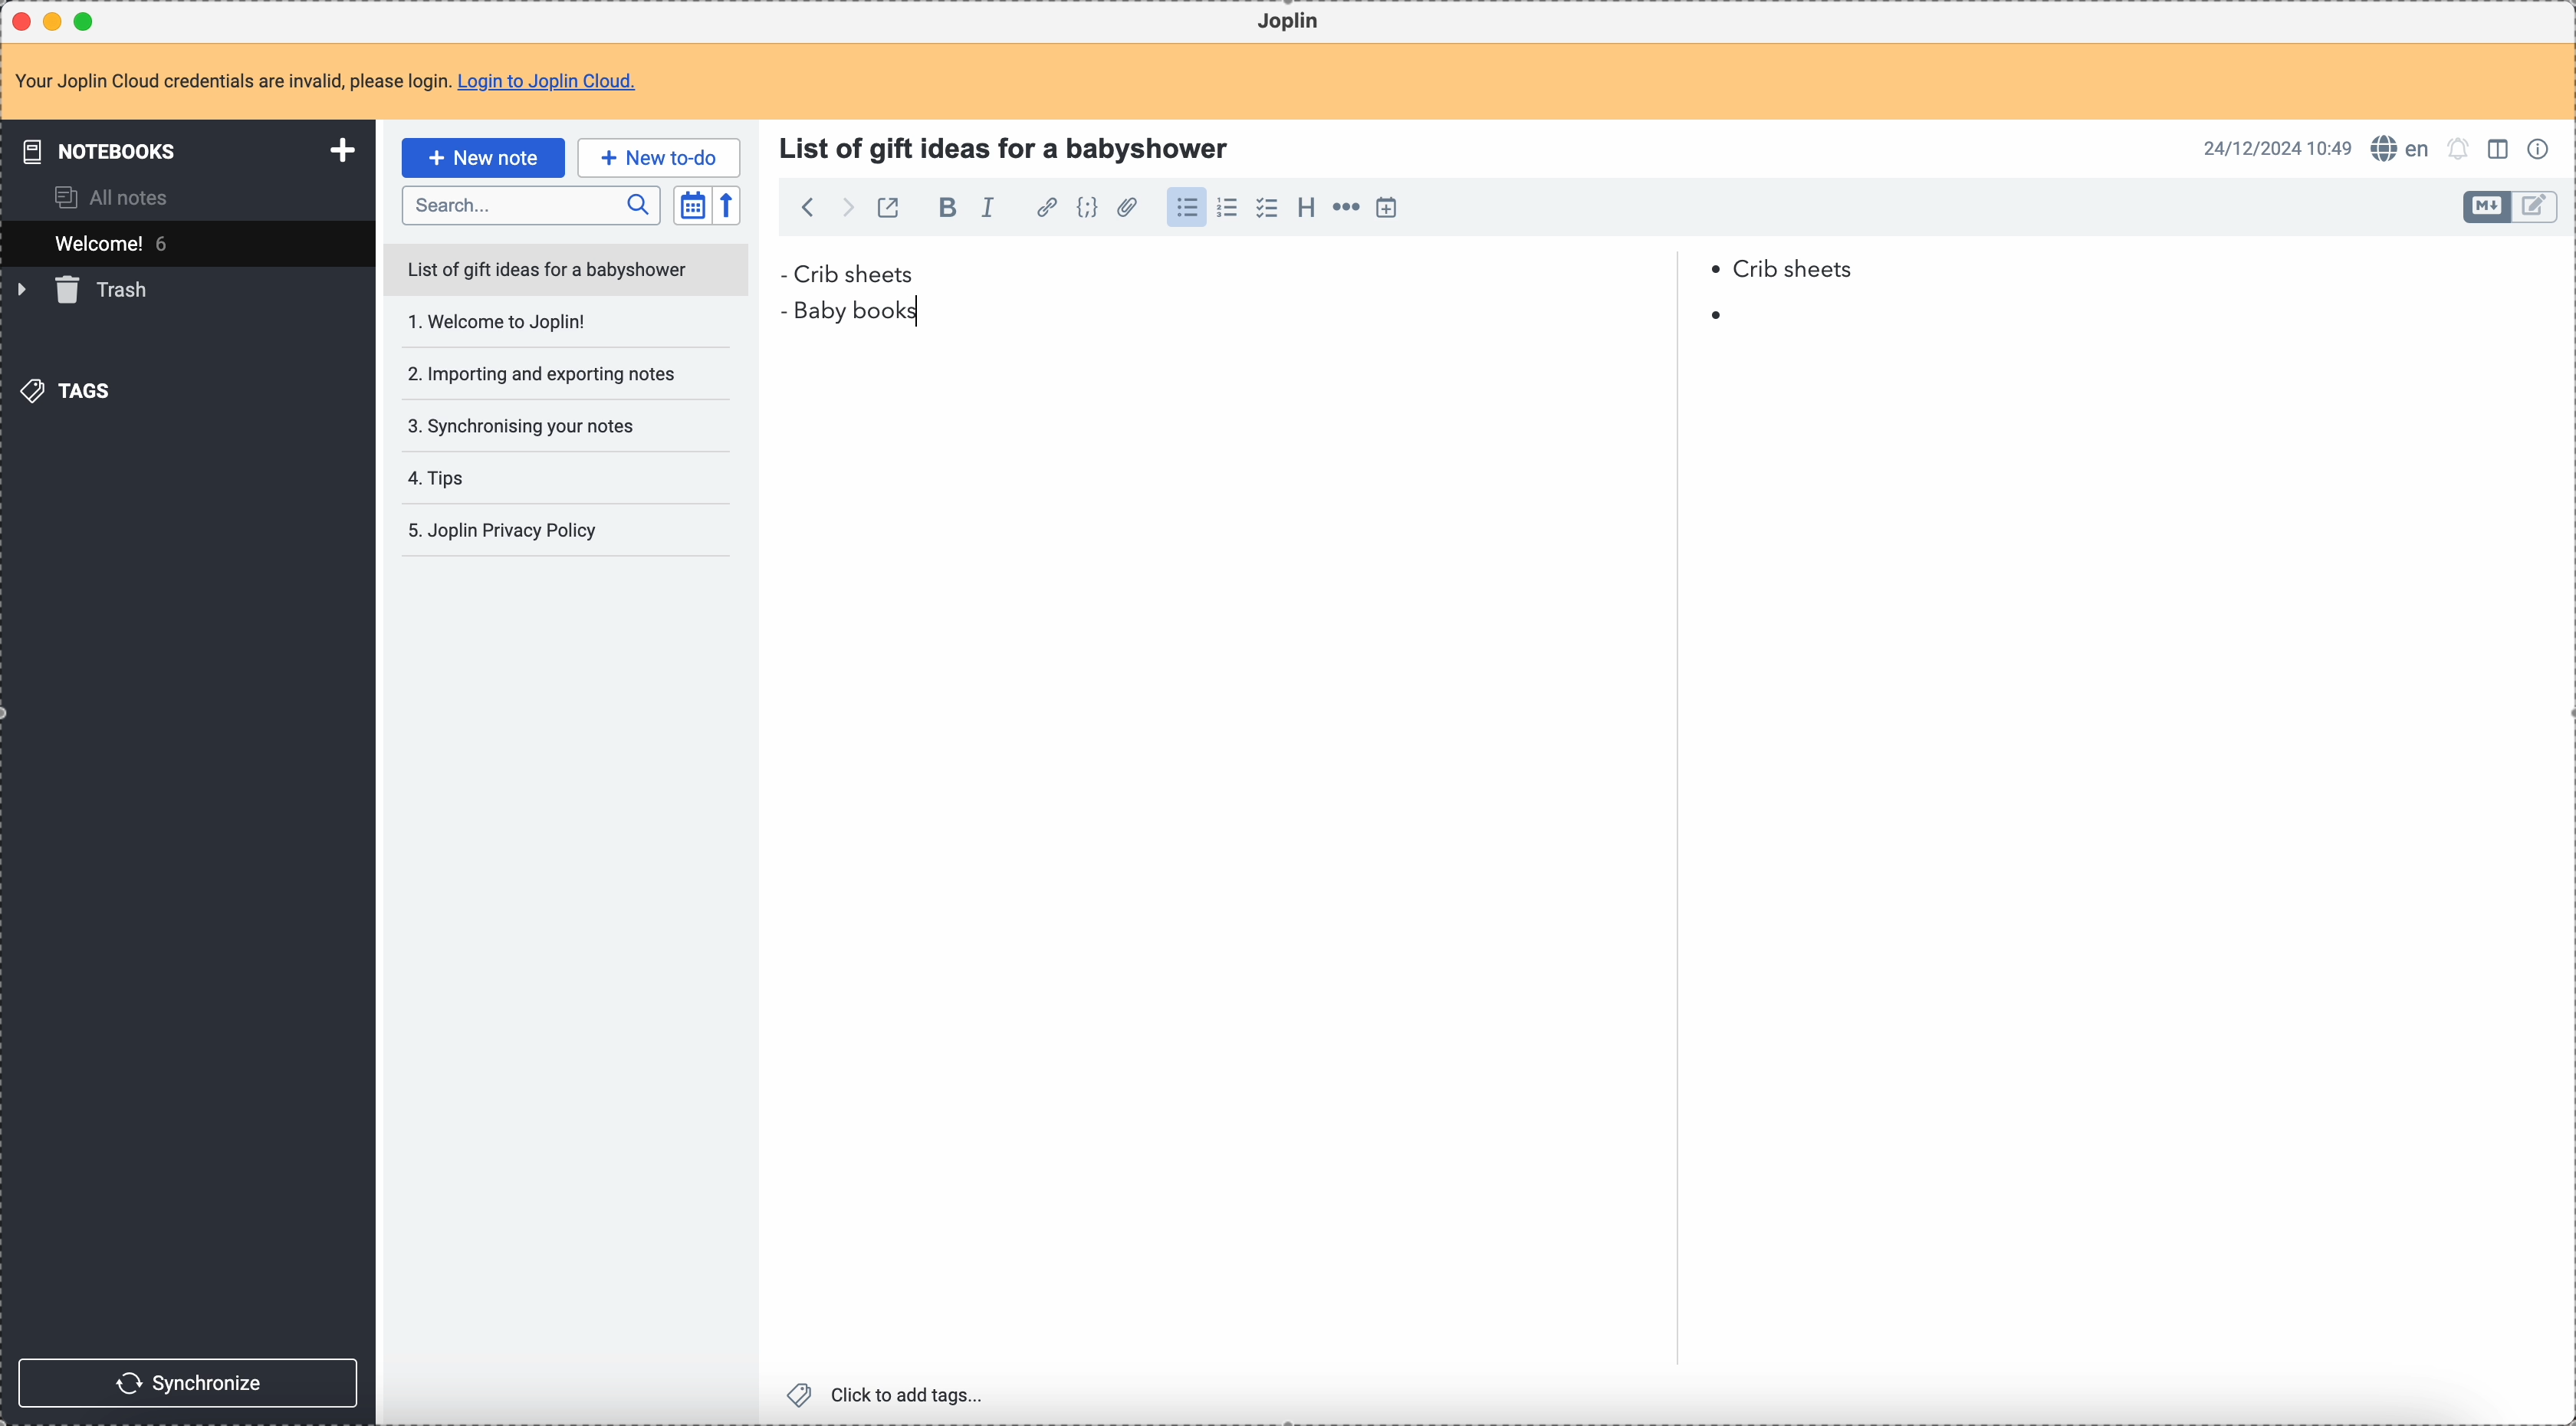  Describe the element at coordinates (2536, 207) in the screenshot. I see `toggle edit layout` at that location.